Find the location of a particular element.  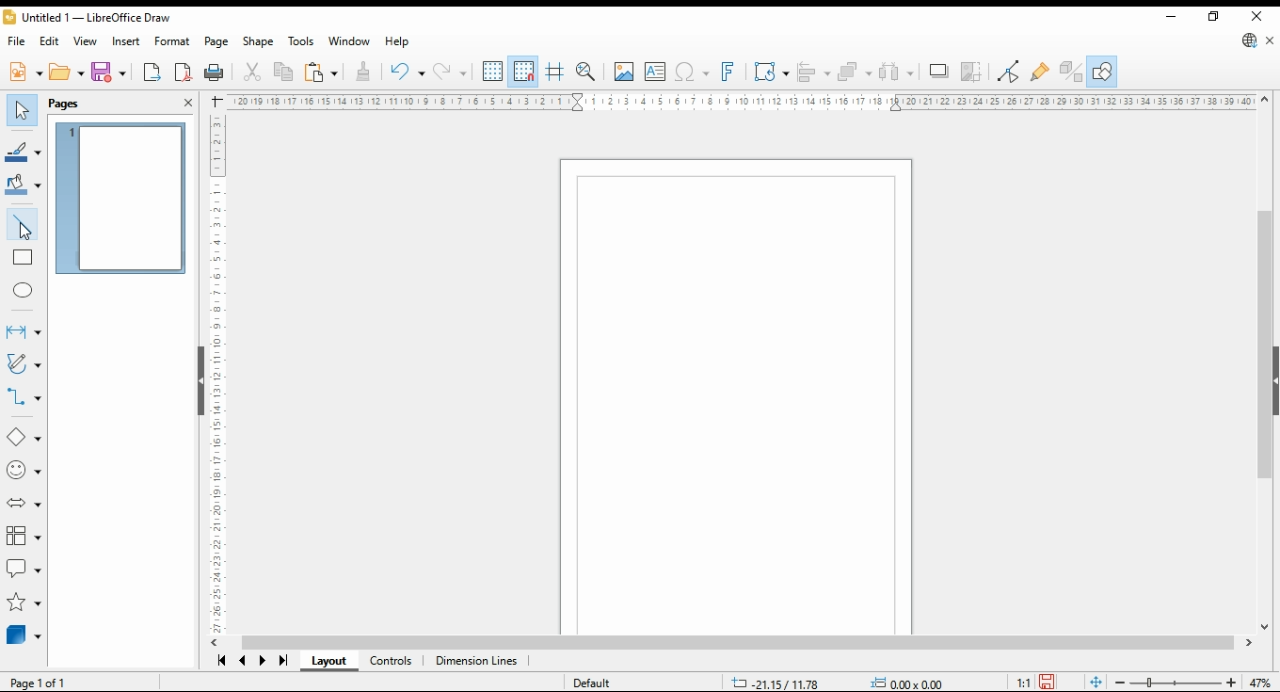

collapse is located at coordinates (199, 379).